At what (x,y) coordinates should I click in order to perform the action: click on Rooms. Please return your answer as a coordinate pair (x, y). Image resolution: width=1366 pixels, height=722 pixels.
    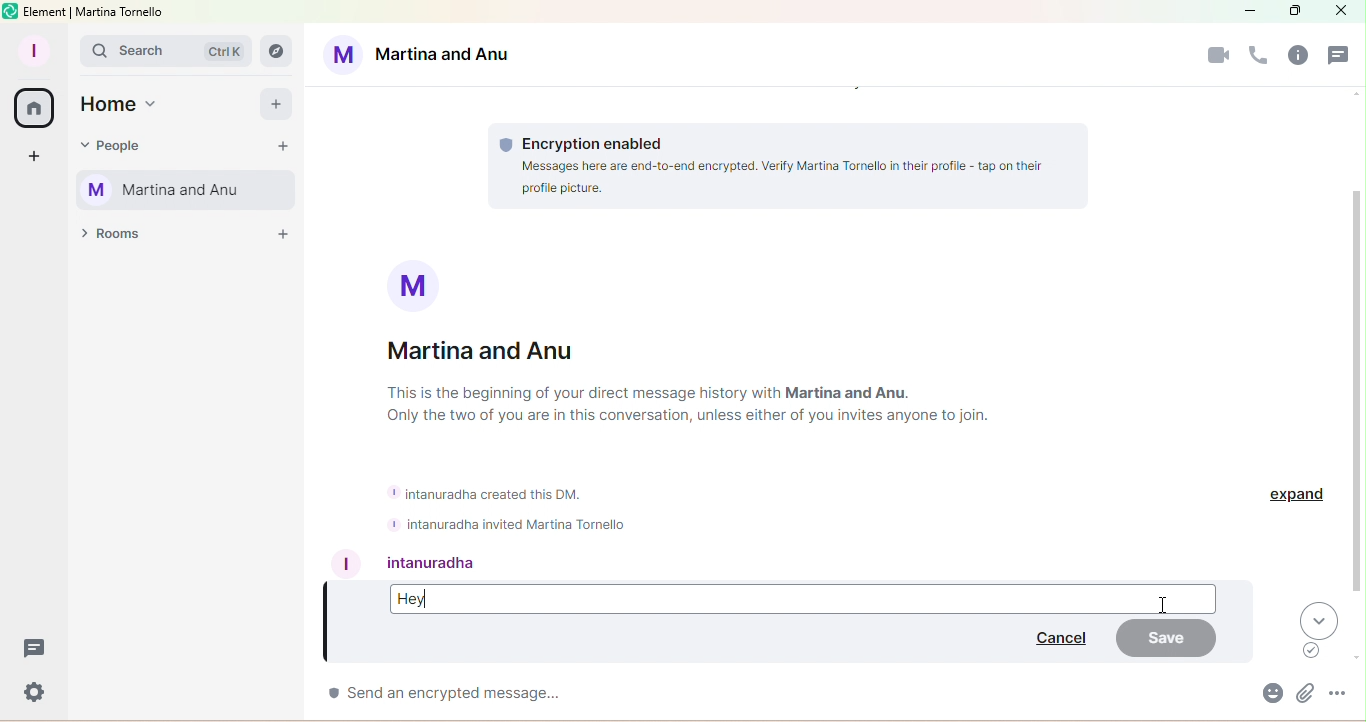
    Looking at the image, I should click on (113, 238).